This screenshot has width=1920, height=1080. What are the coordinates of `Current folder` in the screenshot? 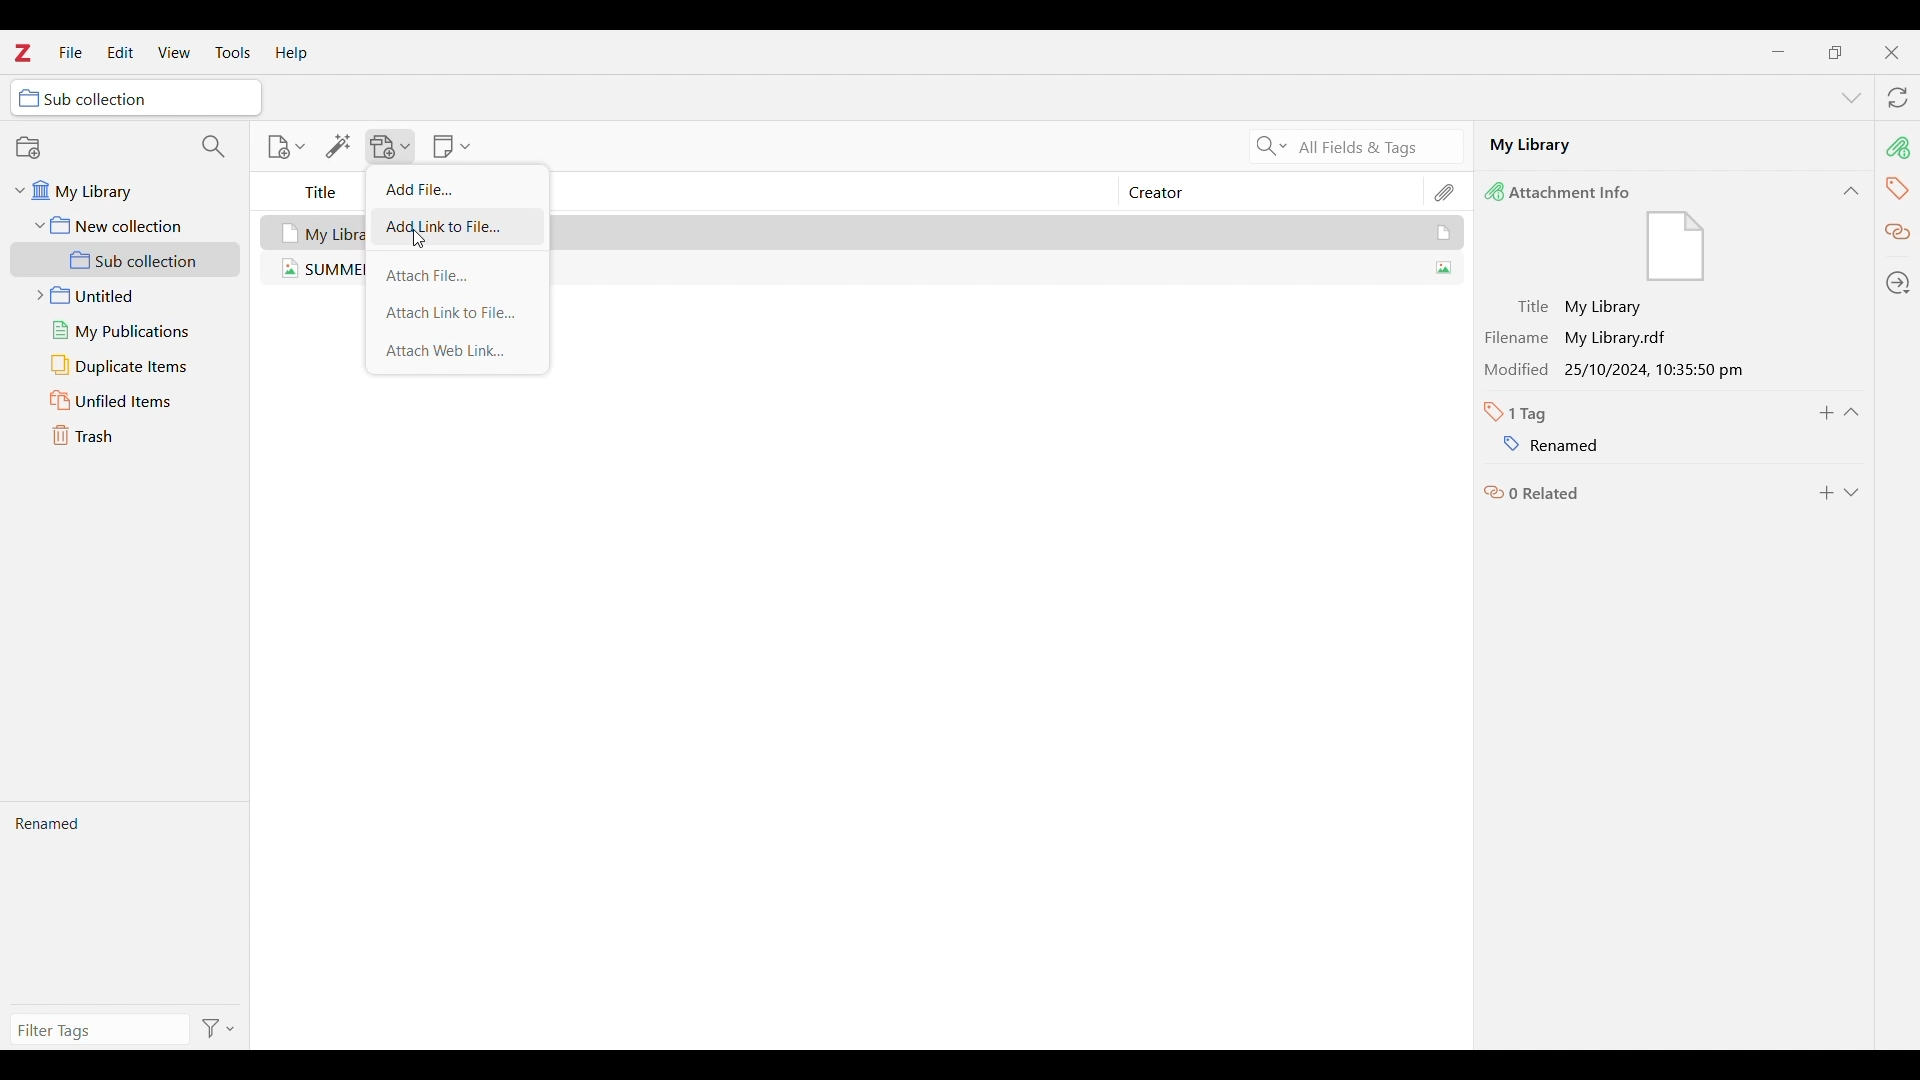 It's located at (136, 97).